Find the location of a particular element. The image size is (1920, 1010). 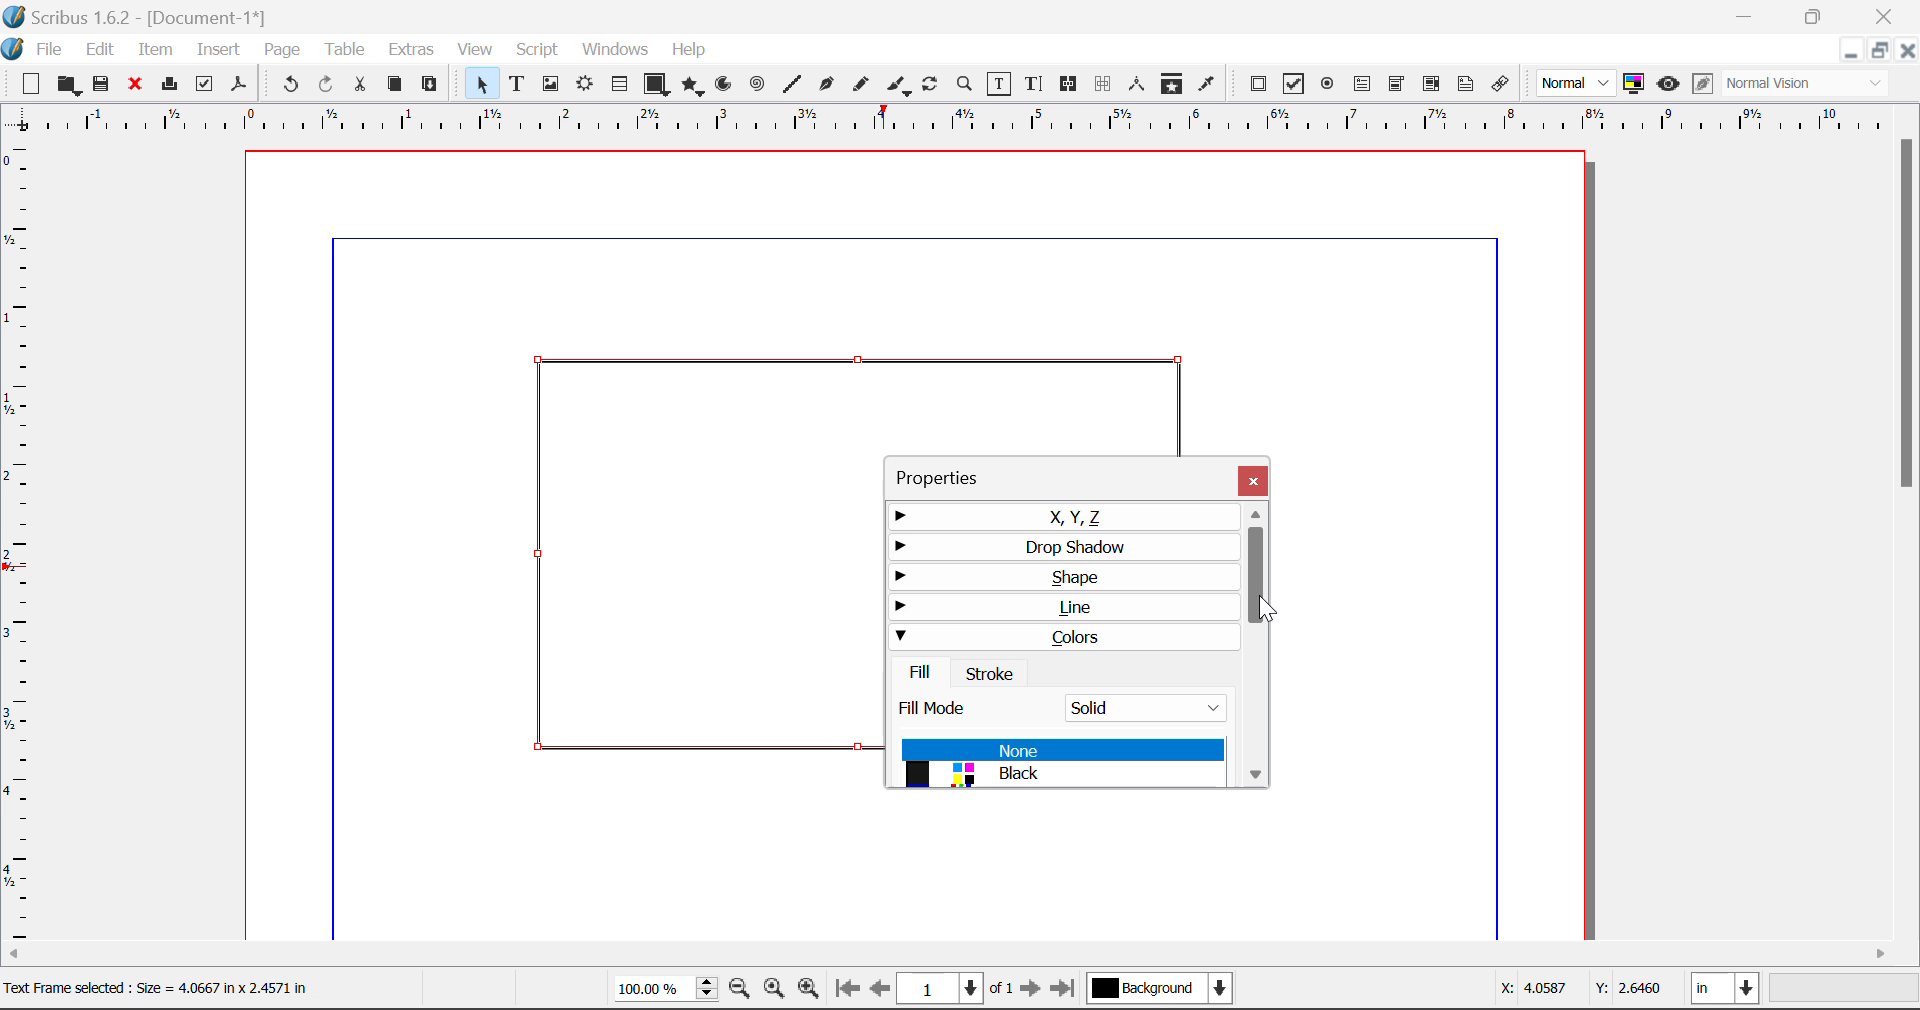

Properties is located at coordinates (950, 475).